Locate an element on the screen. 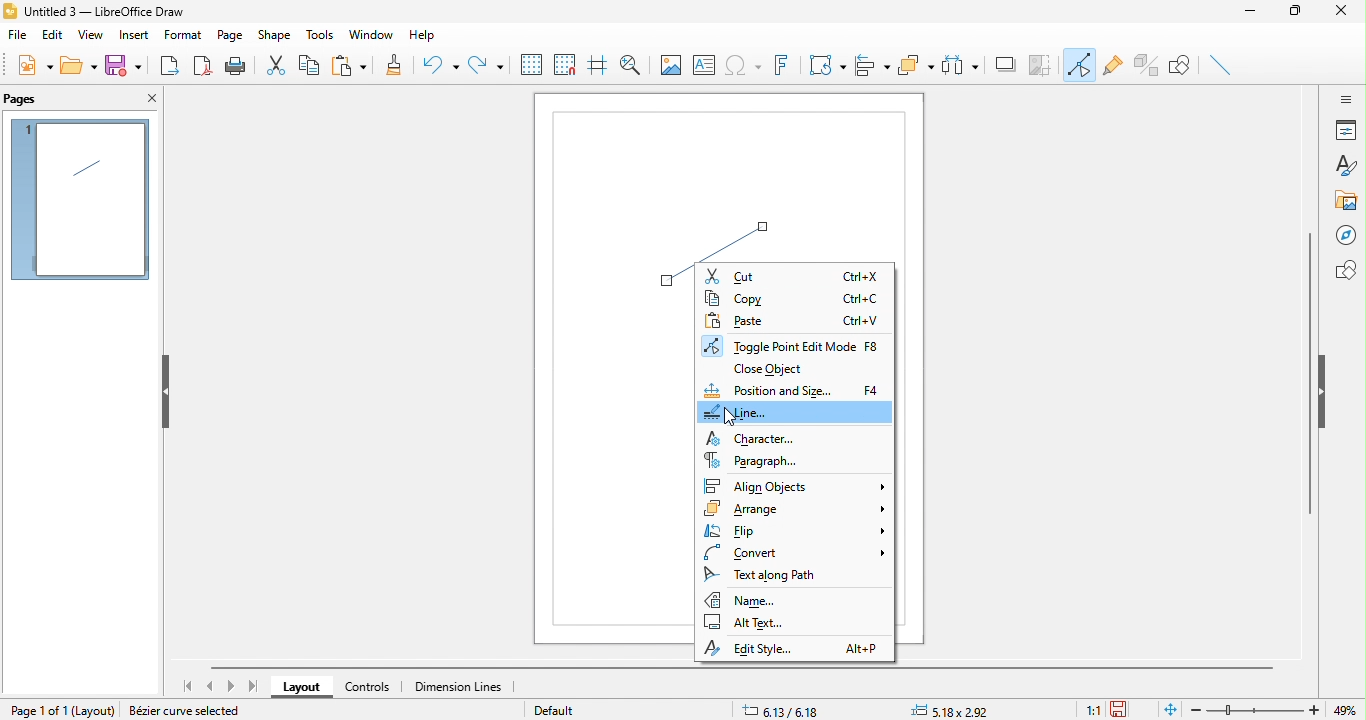 The height and width of the screenshot is (720, 1366). fit to the current page is located at coordinates (1168, 709).